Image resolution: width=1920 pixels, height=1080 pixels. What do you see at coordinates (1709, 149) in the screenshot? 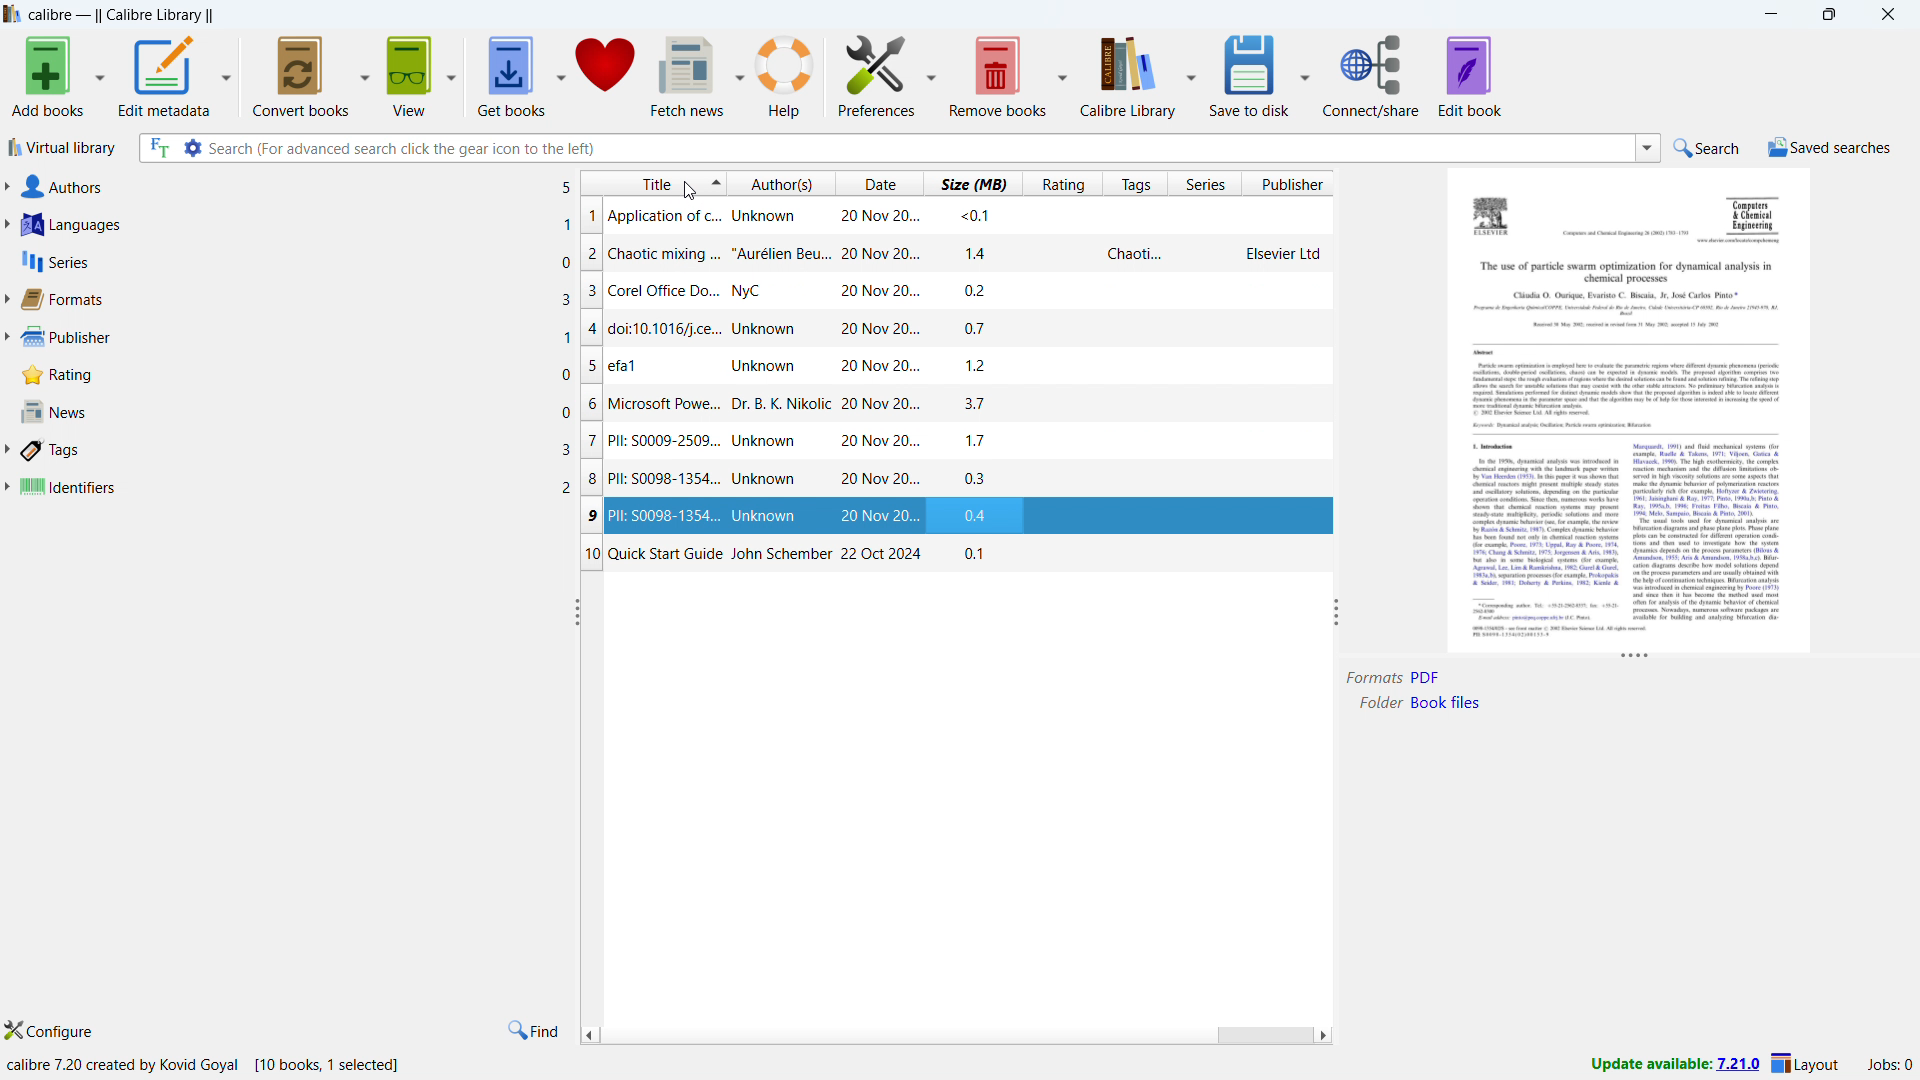
I see `do quick search` at bounding box center [1709, 149].